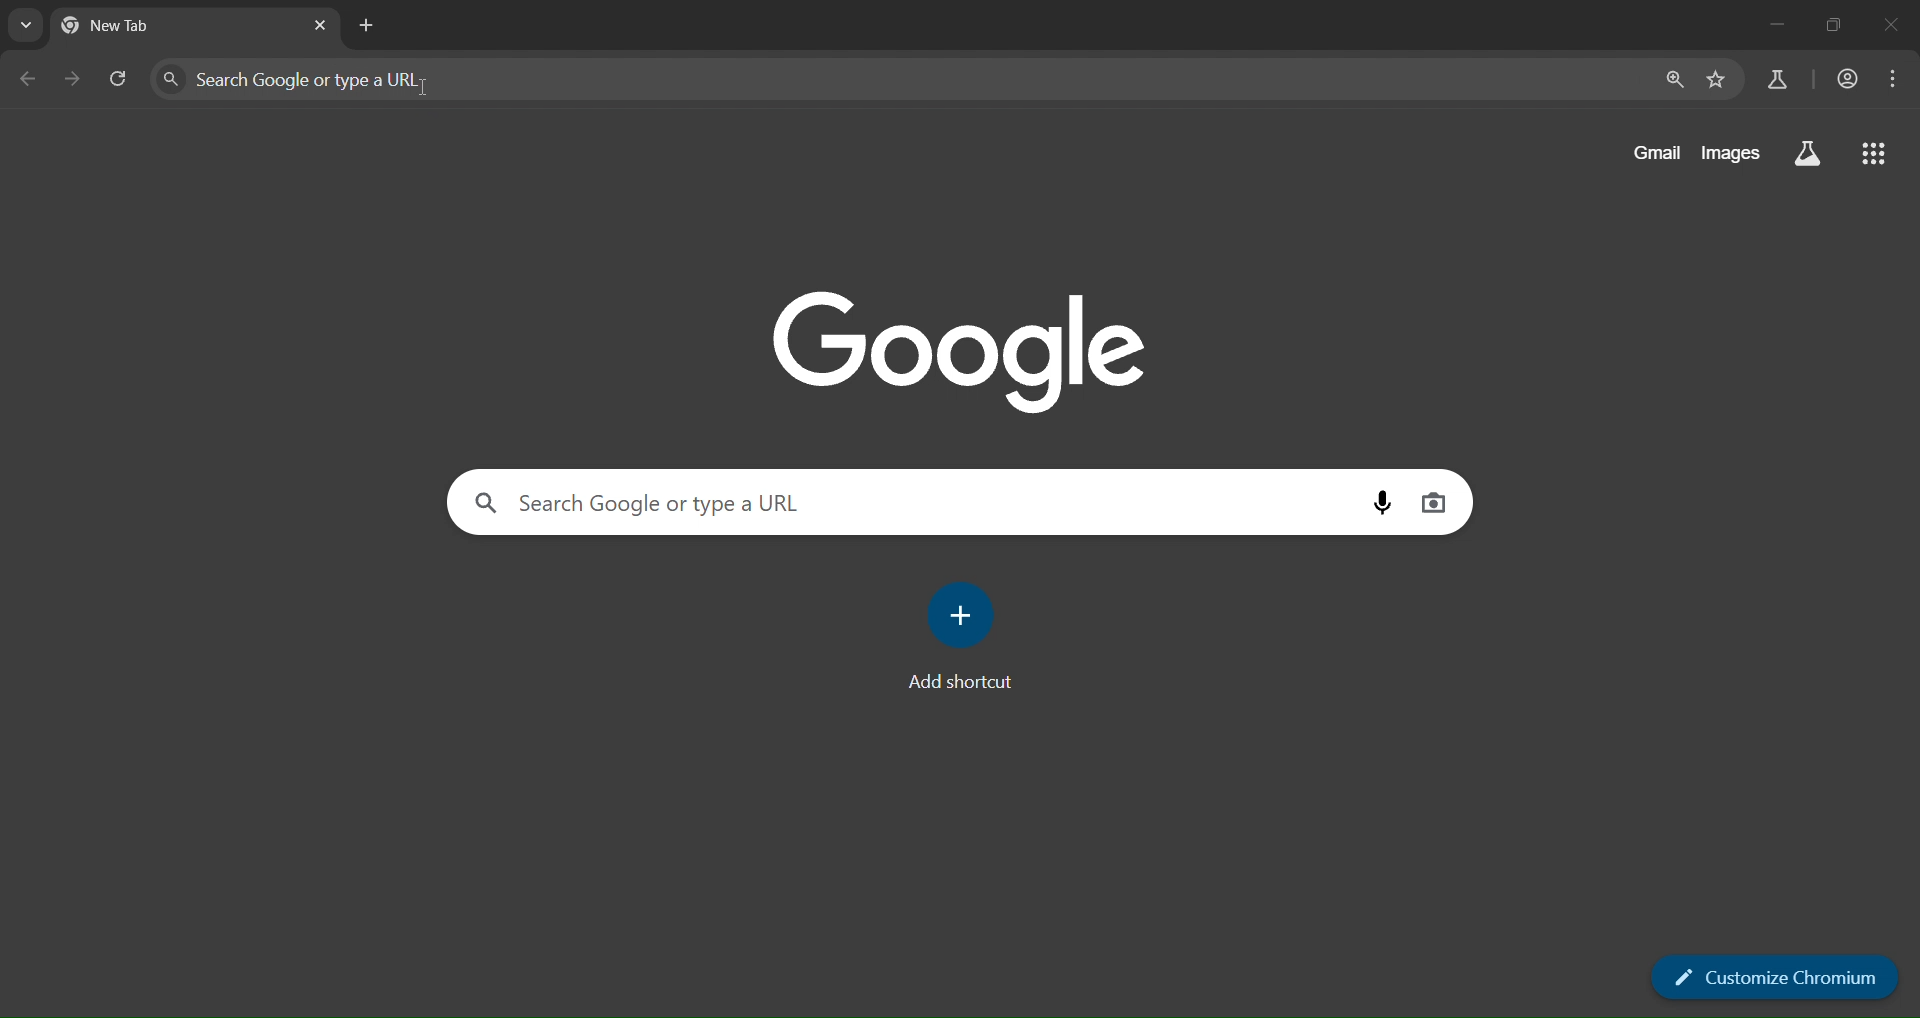  Describe the element at coordinates (1733, 153) in the screenshot. I see `images` at that location.